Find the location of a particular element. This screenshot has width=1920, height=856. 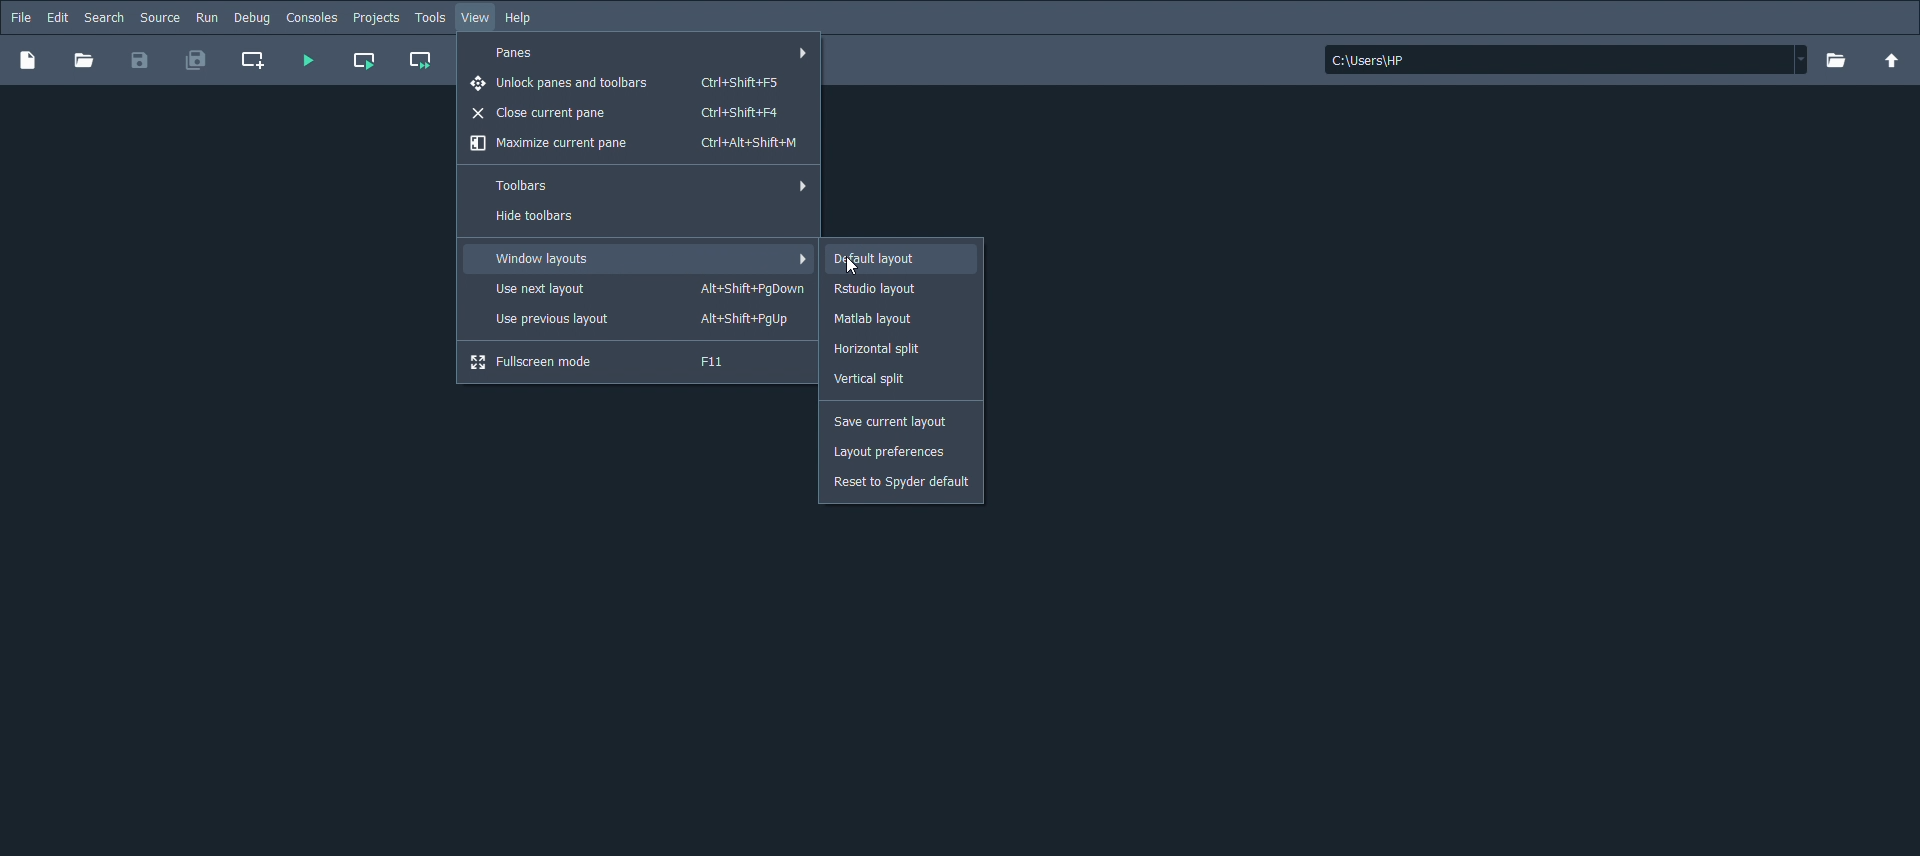

Window layouts is located at coordinates (643, 258).